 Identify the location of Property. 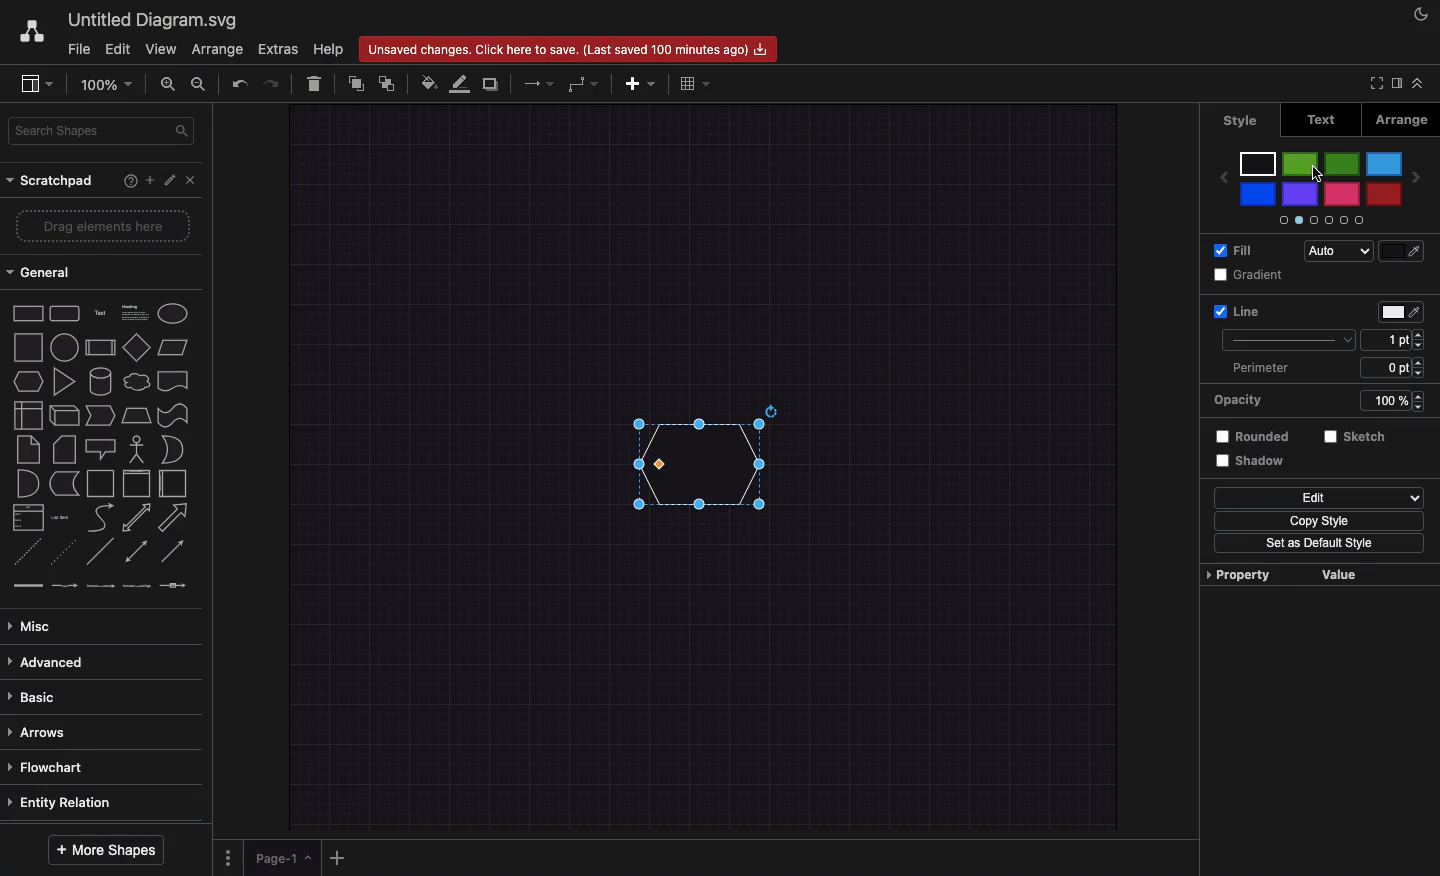
(1245, 576).